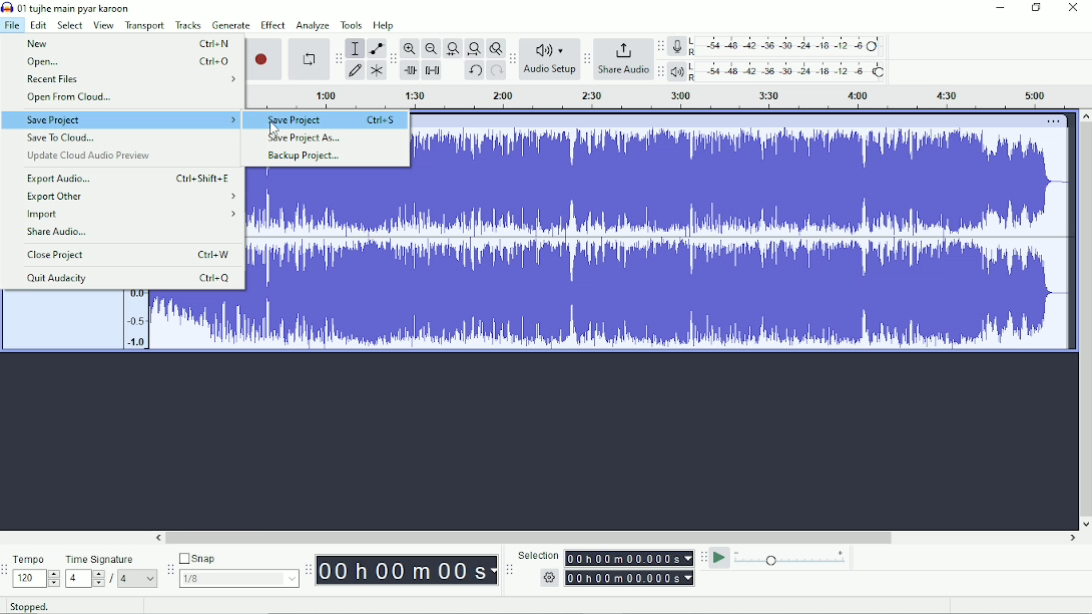 This screenshot has width=1092, height=614. Describe the element at coordinates (183, 321) in the screenshot. I see `Audio` at that location.